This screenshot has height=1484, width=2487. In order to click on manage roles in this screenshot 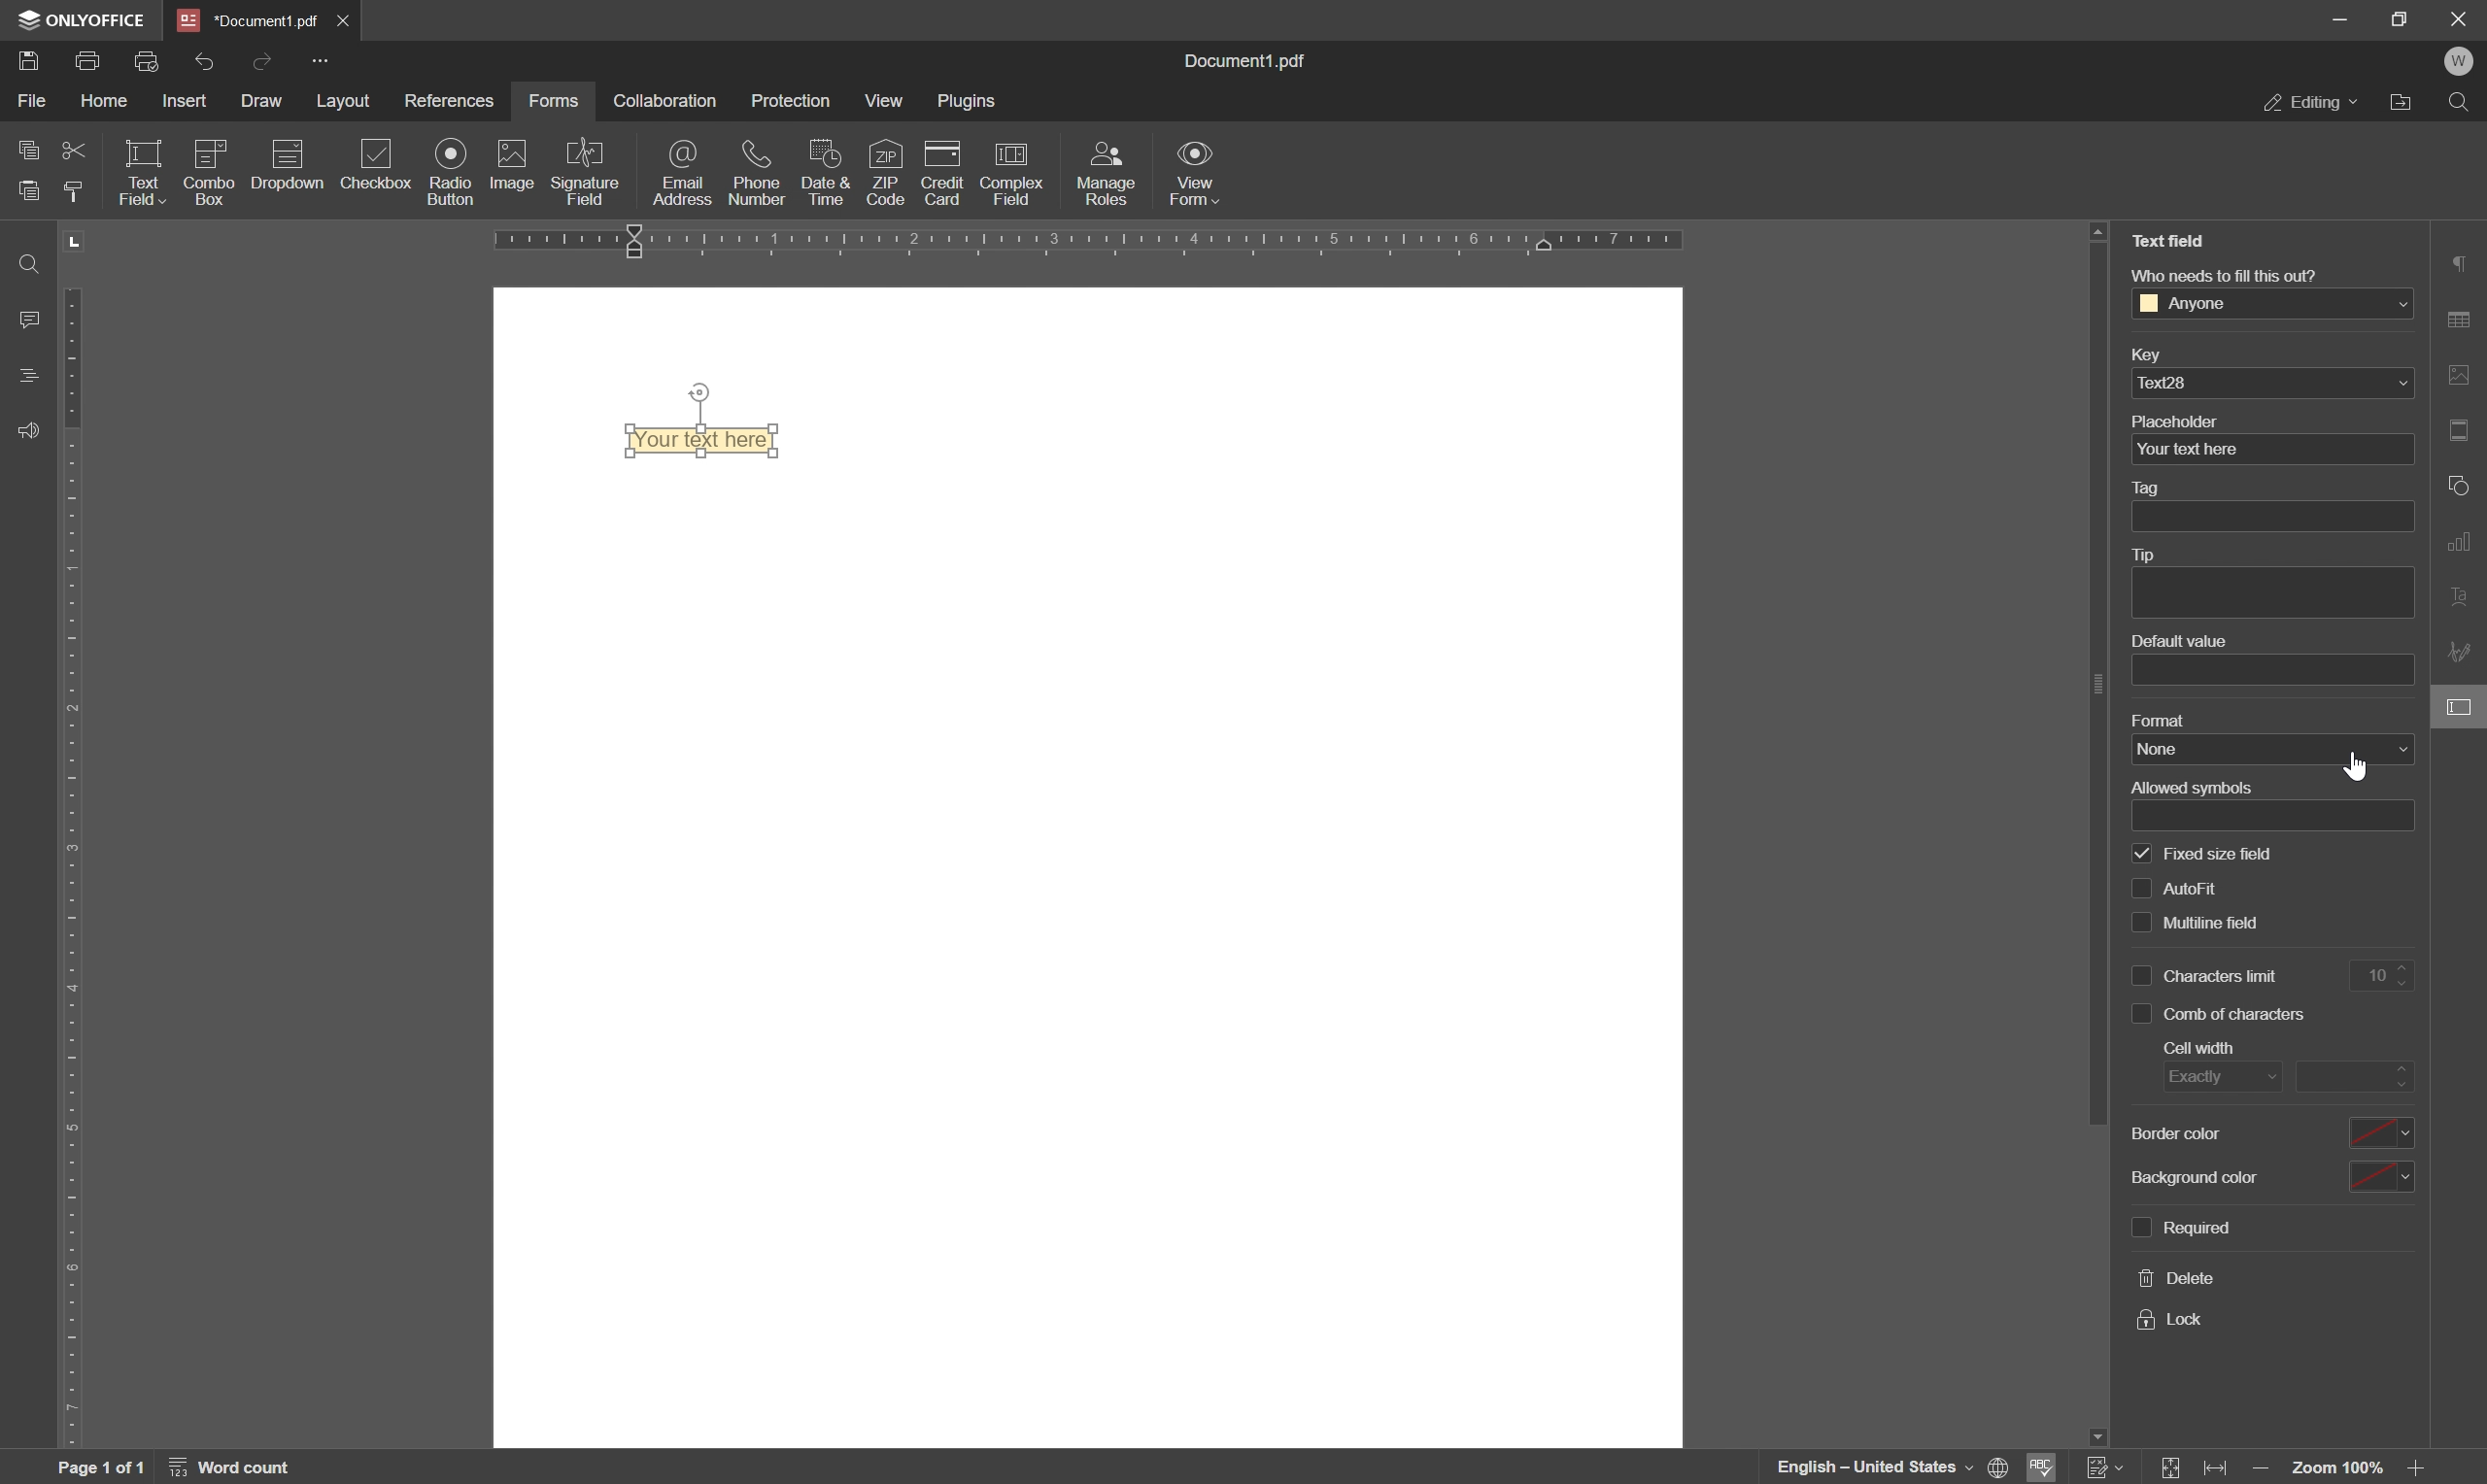, I will do `click(1110, 172)`.